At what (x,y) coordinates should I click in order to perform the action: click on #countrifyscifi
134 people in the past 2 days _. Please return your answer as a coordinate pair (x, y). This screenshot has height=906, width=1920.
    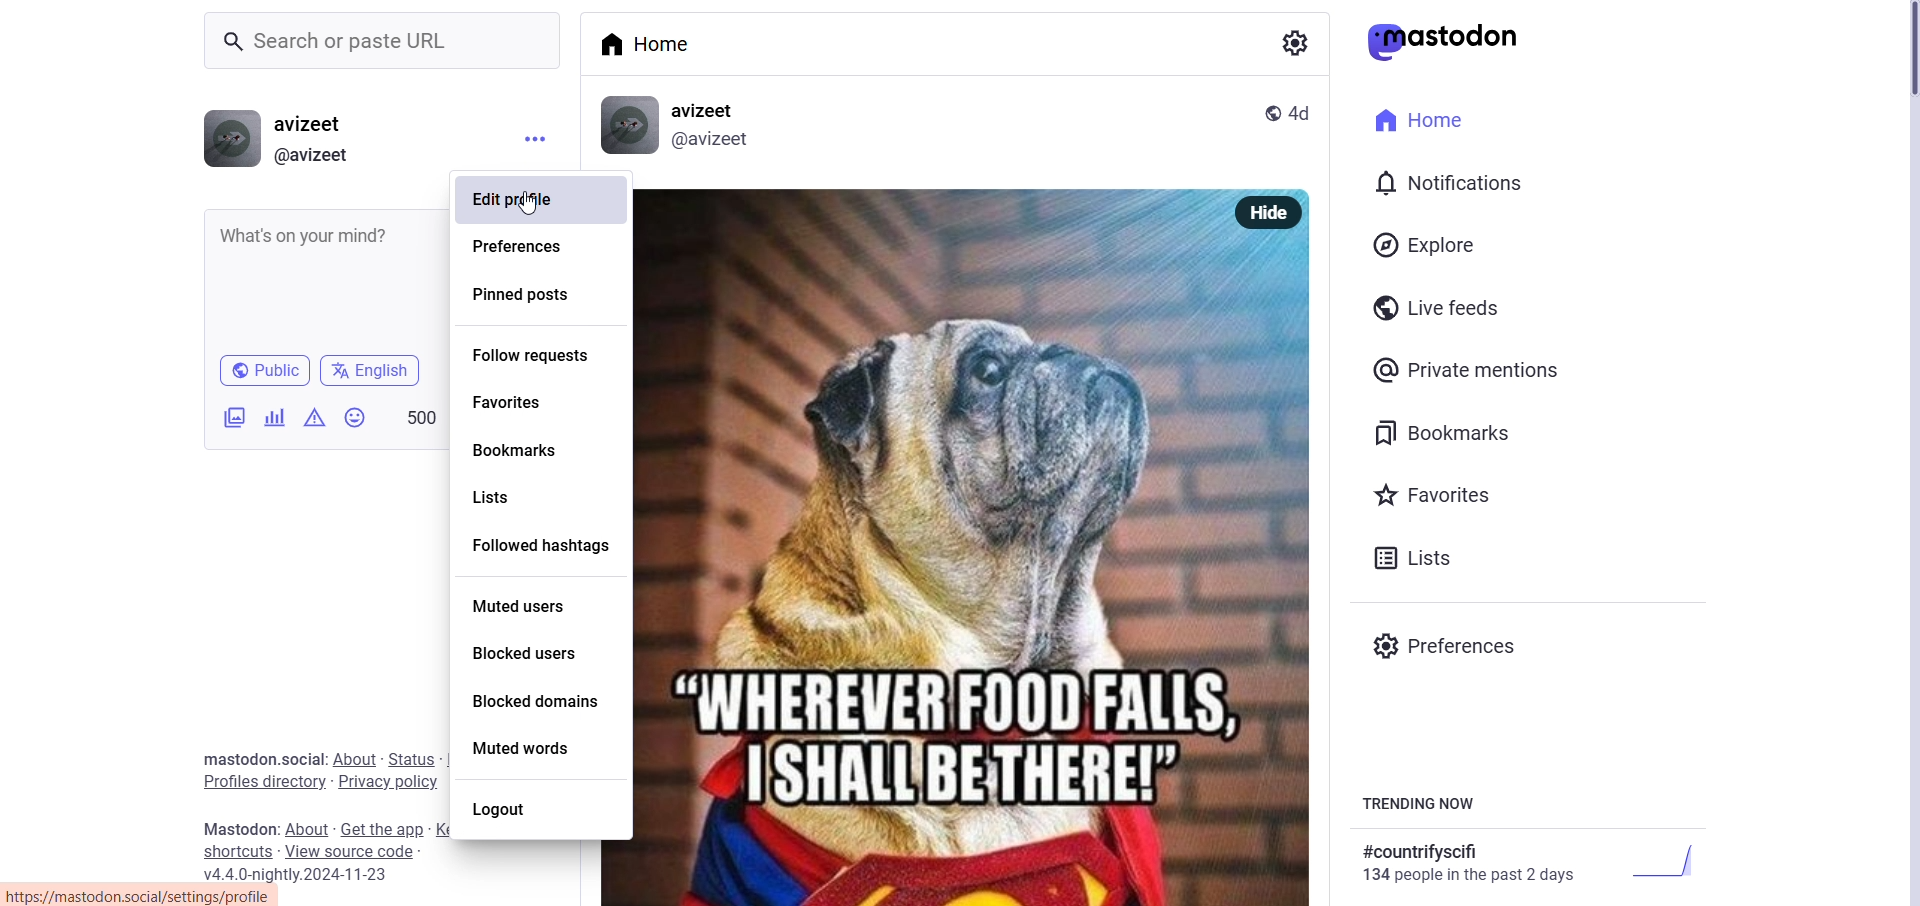
    Looking at the image, I should click on (1524, 863).